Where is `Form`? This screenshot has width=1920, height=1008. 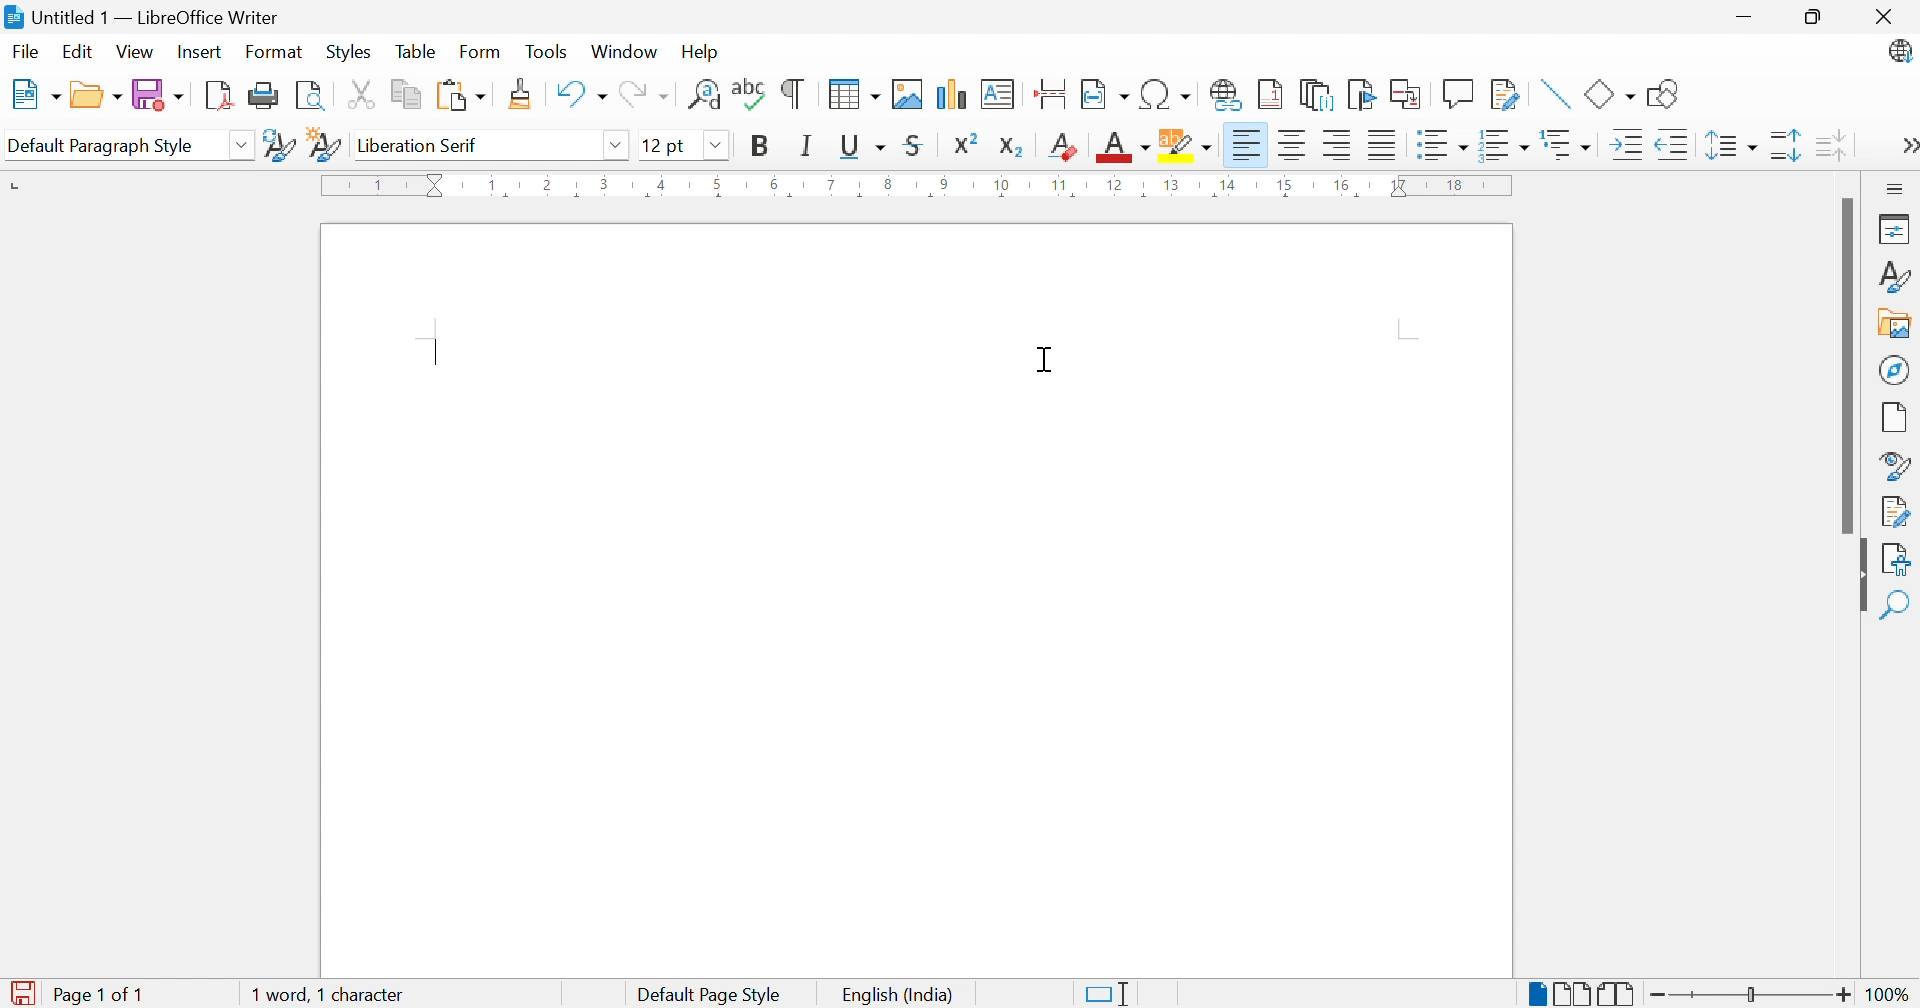 Form is located at coordinates (481, 50).